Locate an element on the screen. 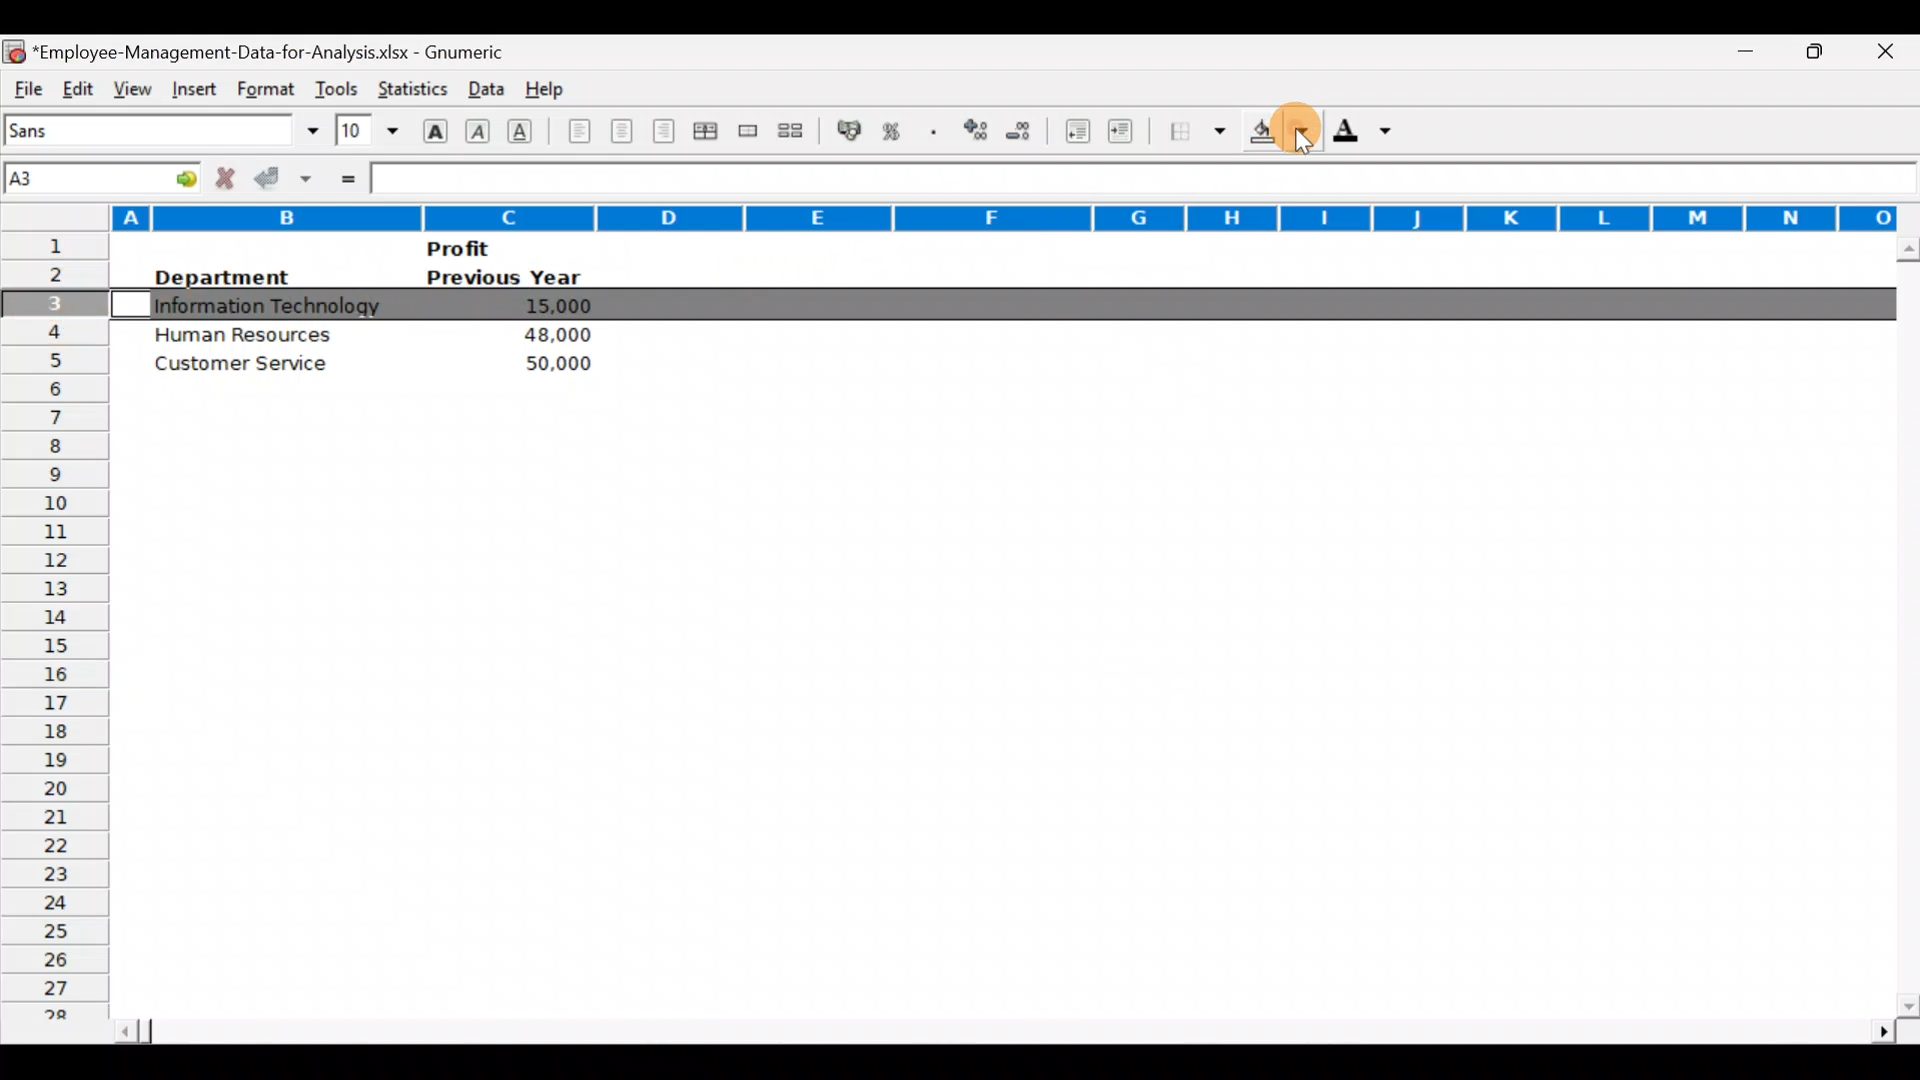 The height and width of the screenshot is (1080, 1920). Scroll bar is located at coordinates (1001, 1025).